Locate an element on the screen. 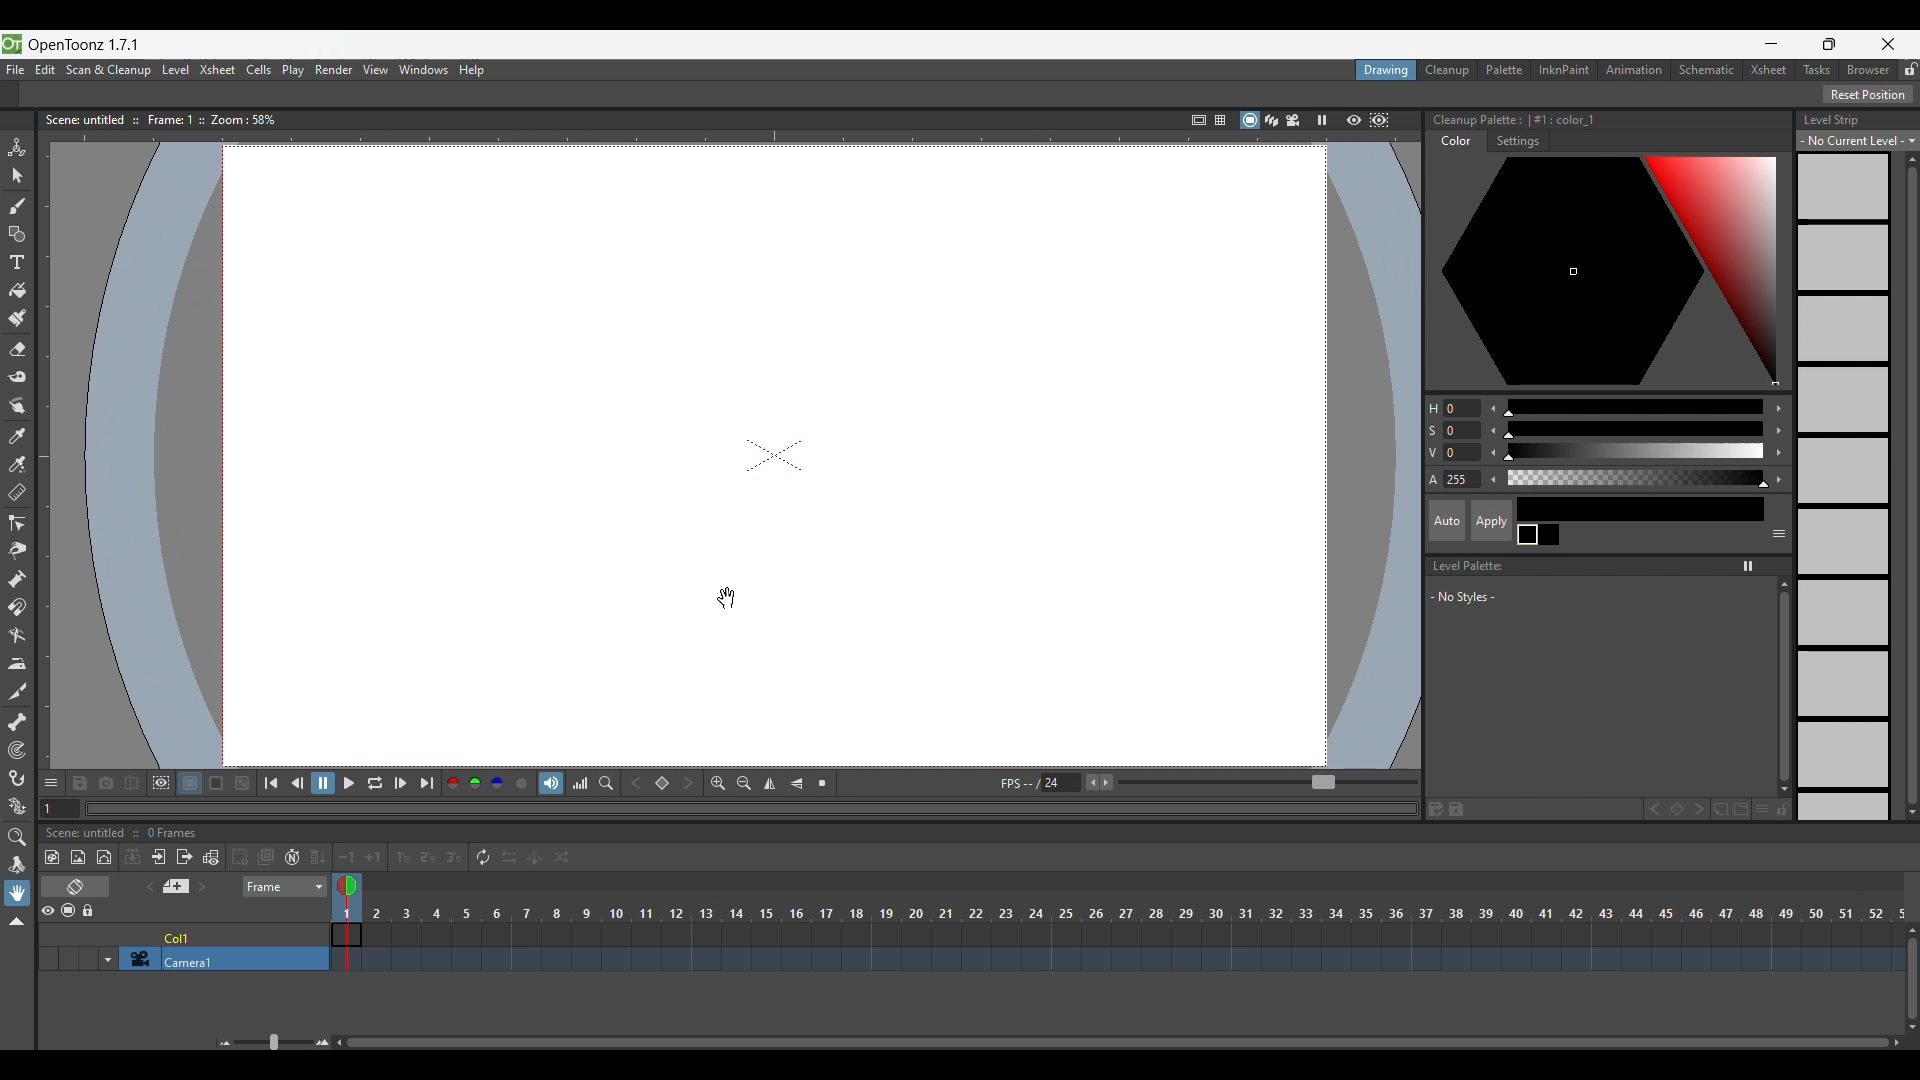 The height and width of the screenshot is (1080, 1920). Finger tool is located at coordinates (17, 405).